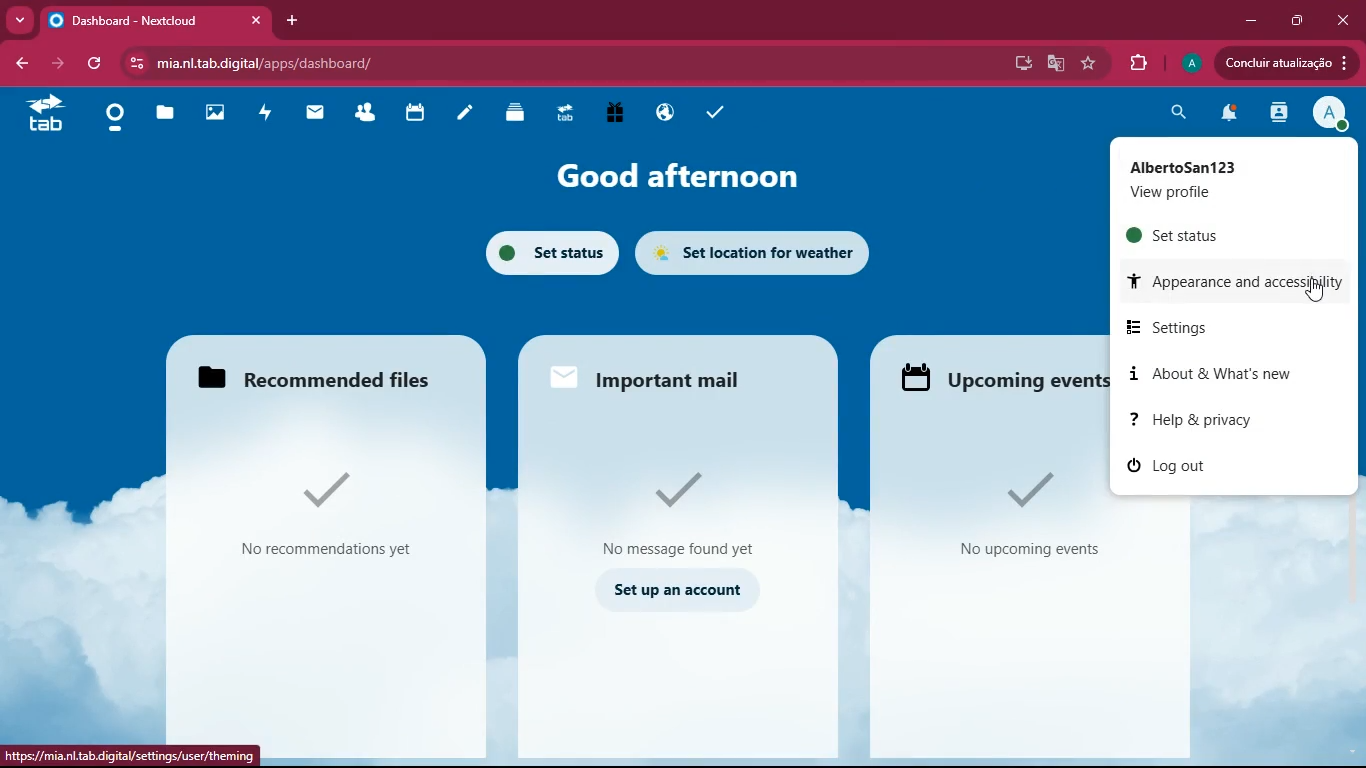  What do you see at coordinates (470, 115) in the screenshot?
I see `notes` at bounding box center [470, 115].